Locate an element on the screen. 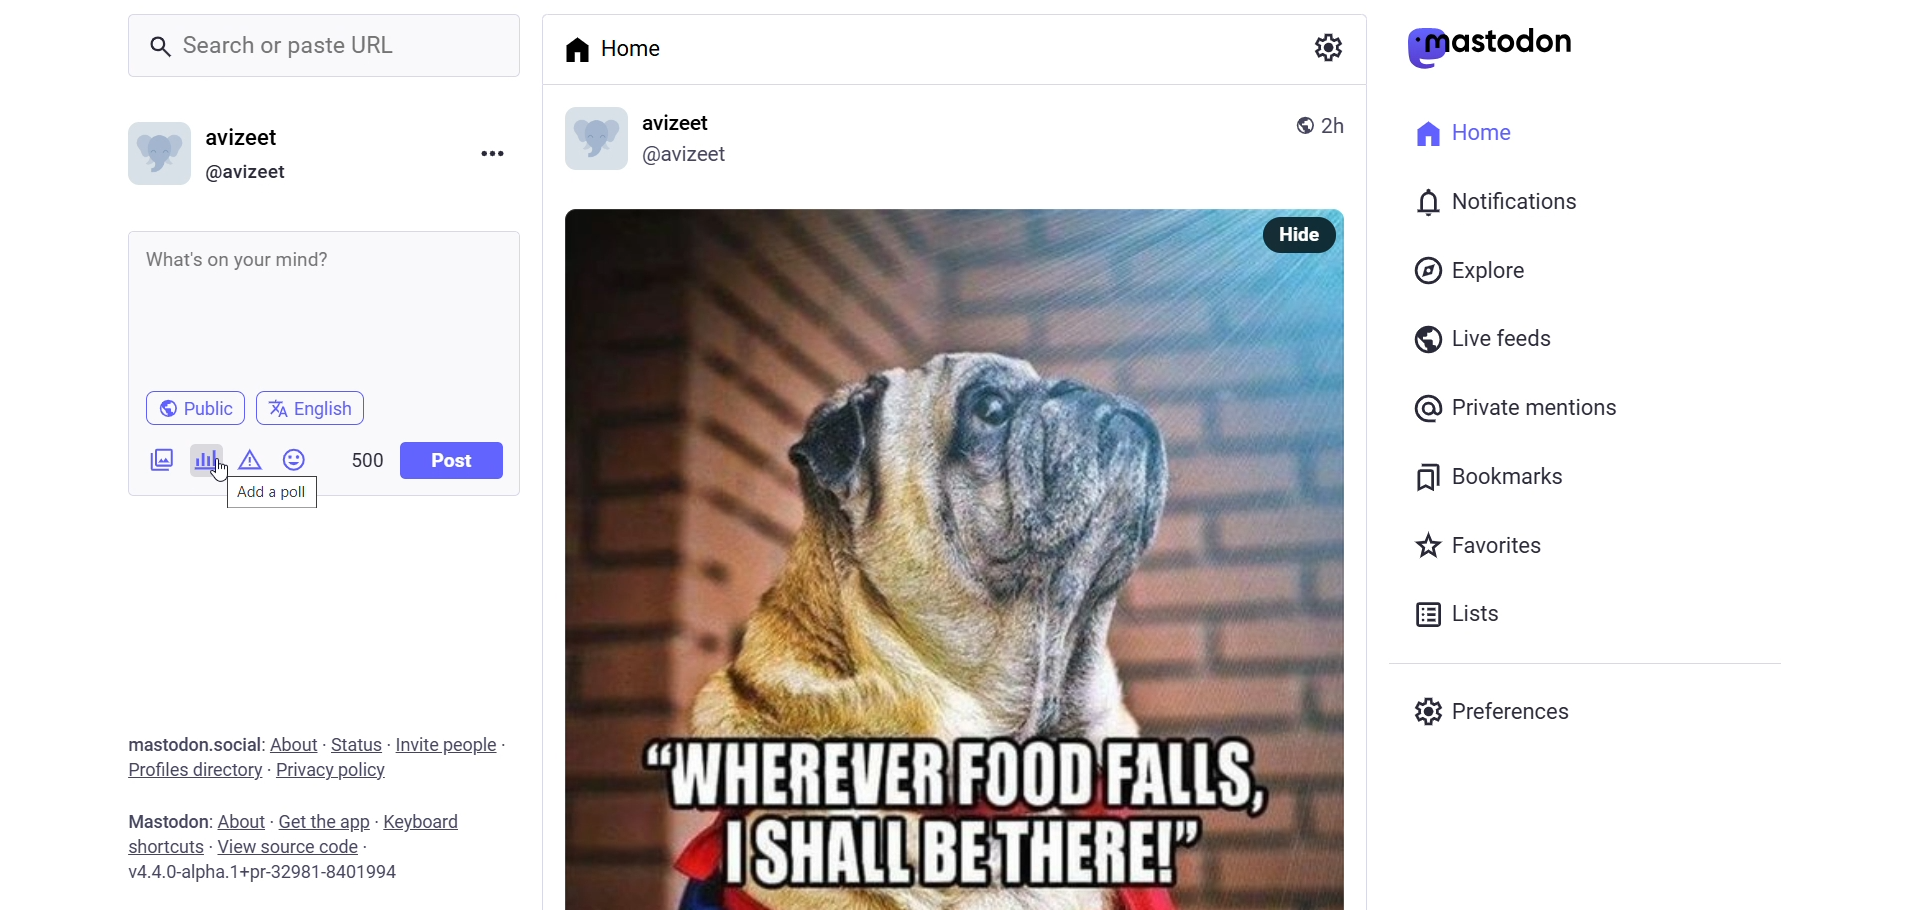  avizeet is located at coordinates (248, 140).